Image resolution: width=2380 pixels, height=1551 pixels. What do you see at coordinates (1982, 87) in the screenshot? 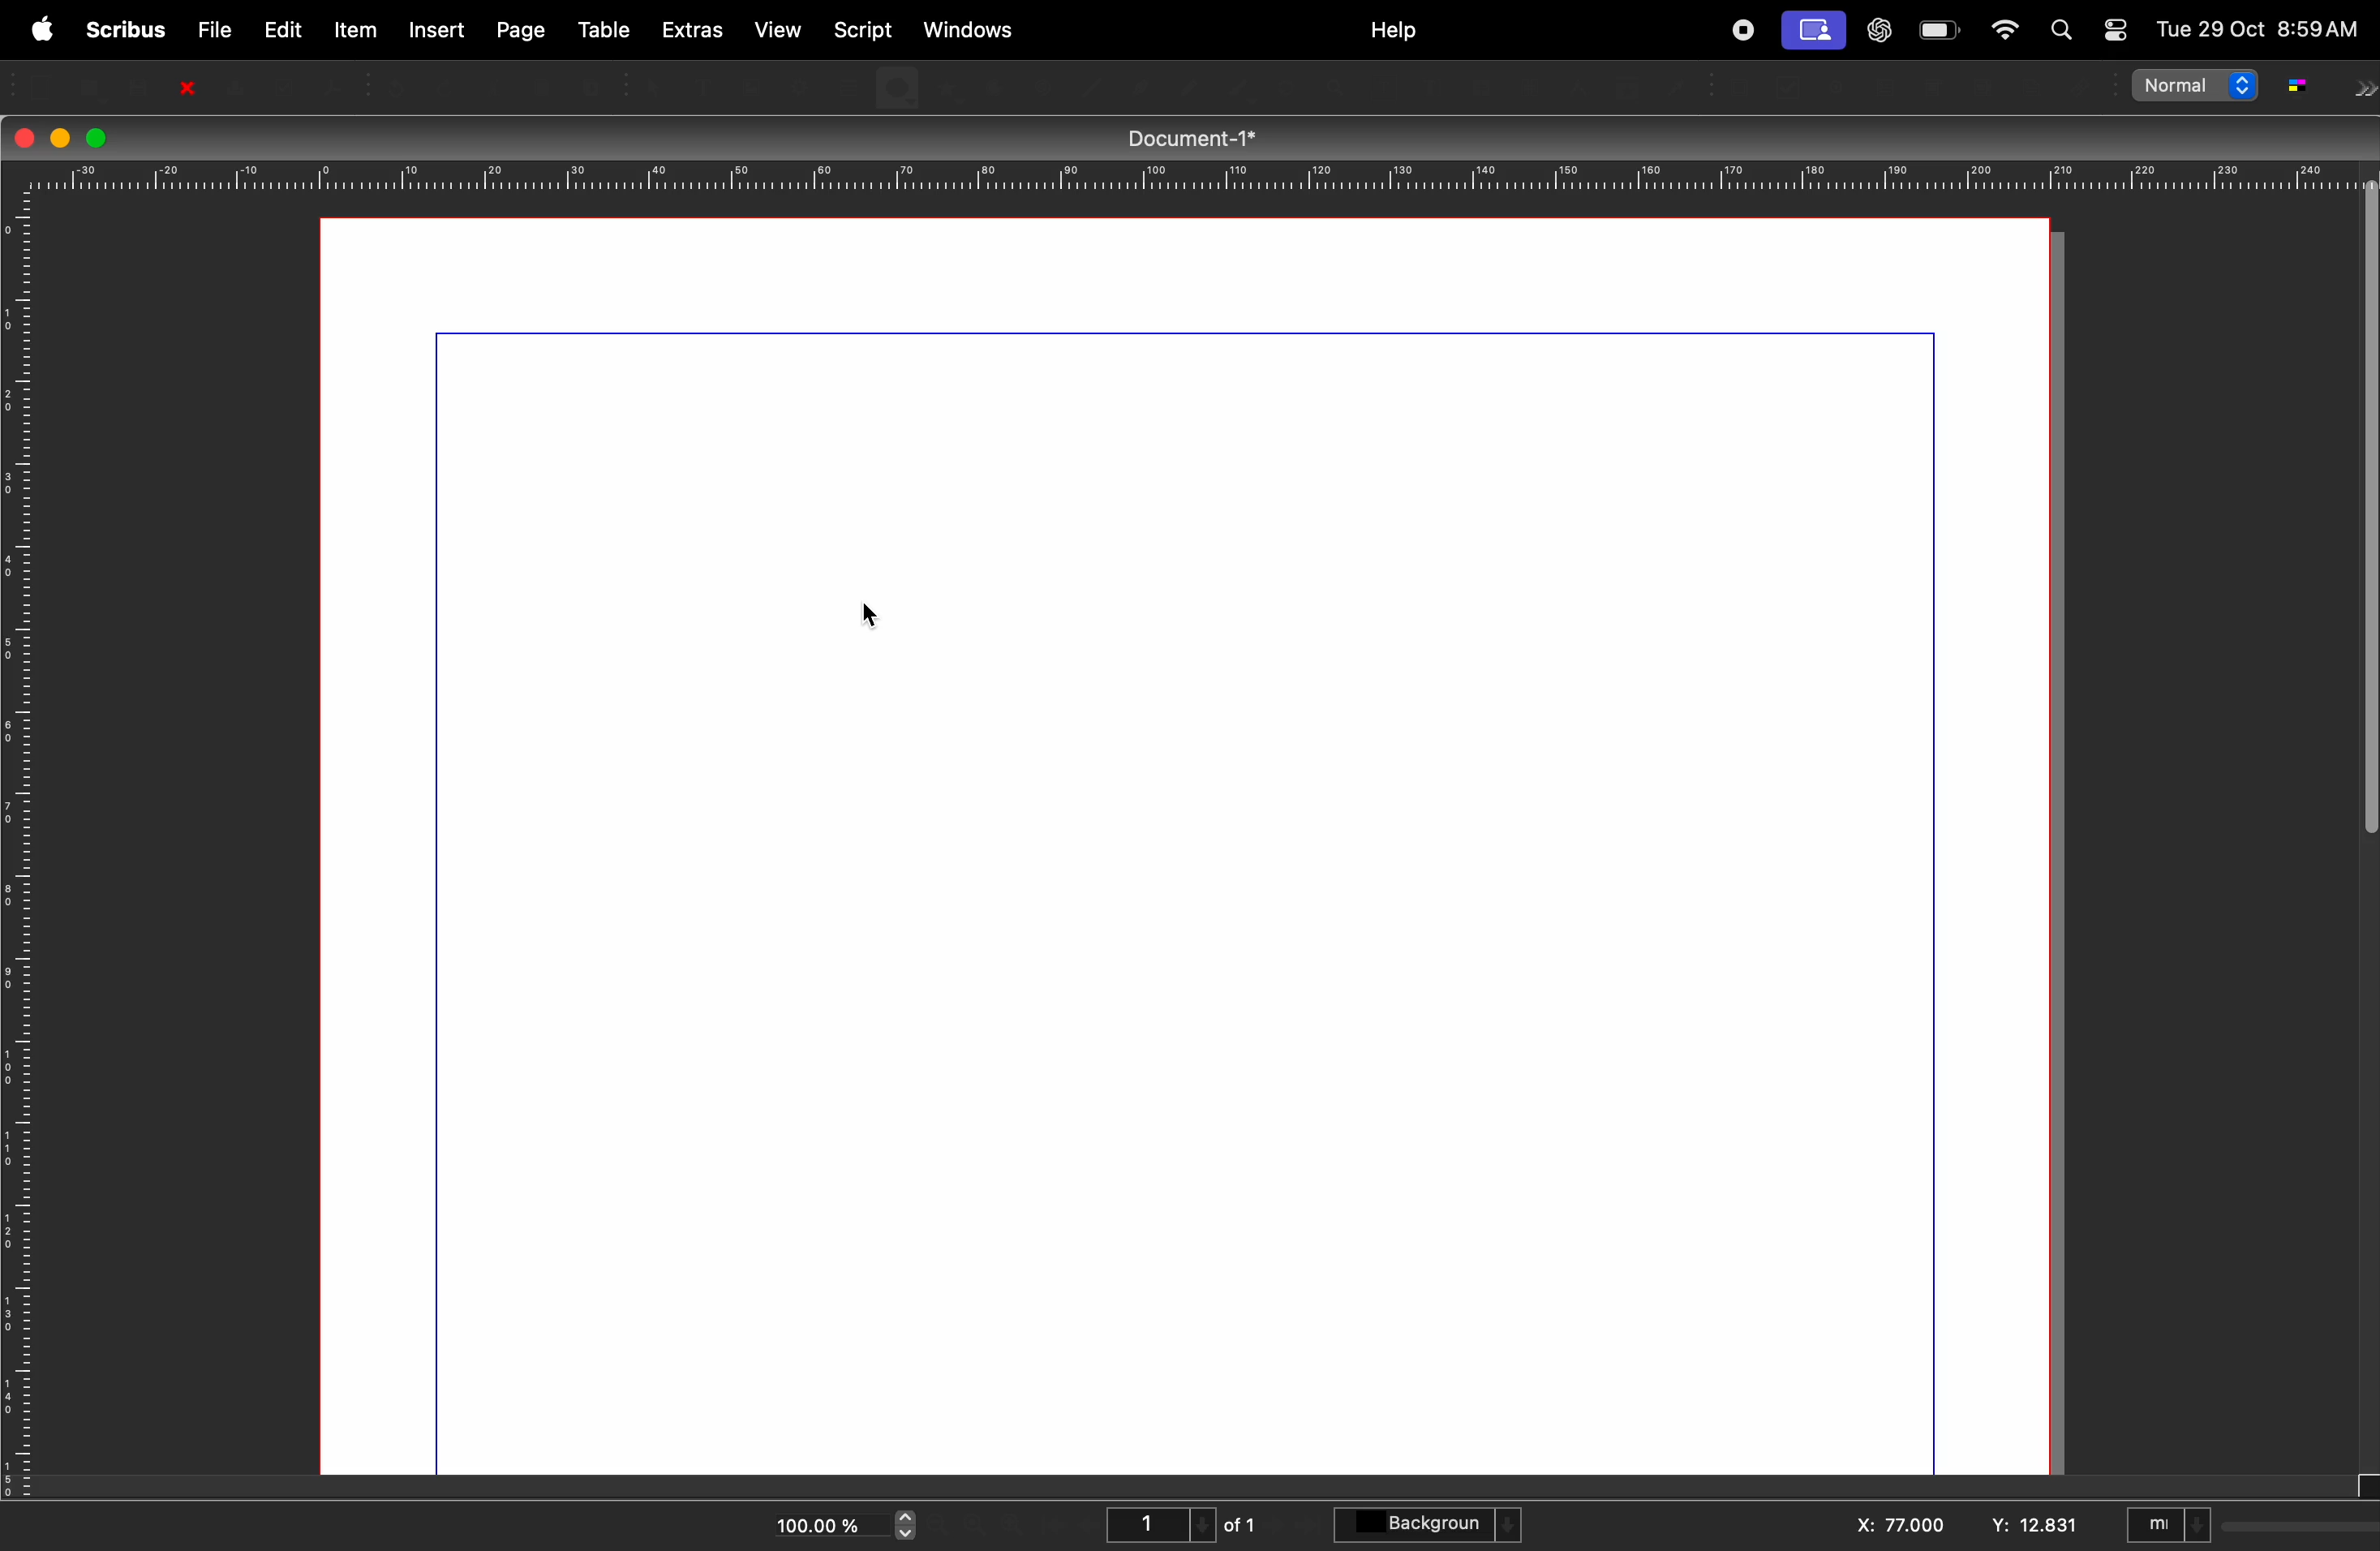
I see `pdf list box` at bounding box center [1982, 87].